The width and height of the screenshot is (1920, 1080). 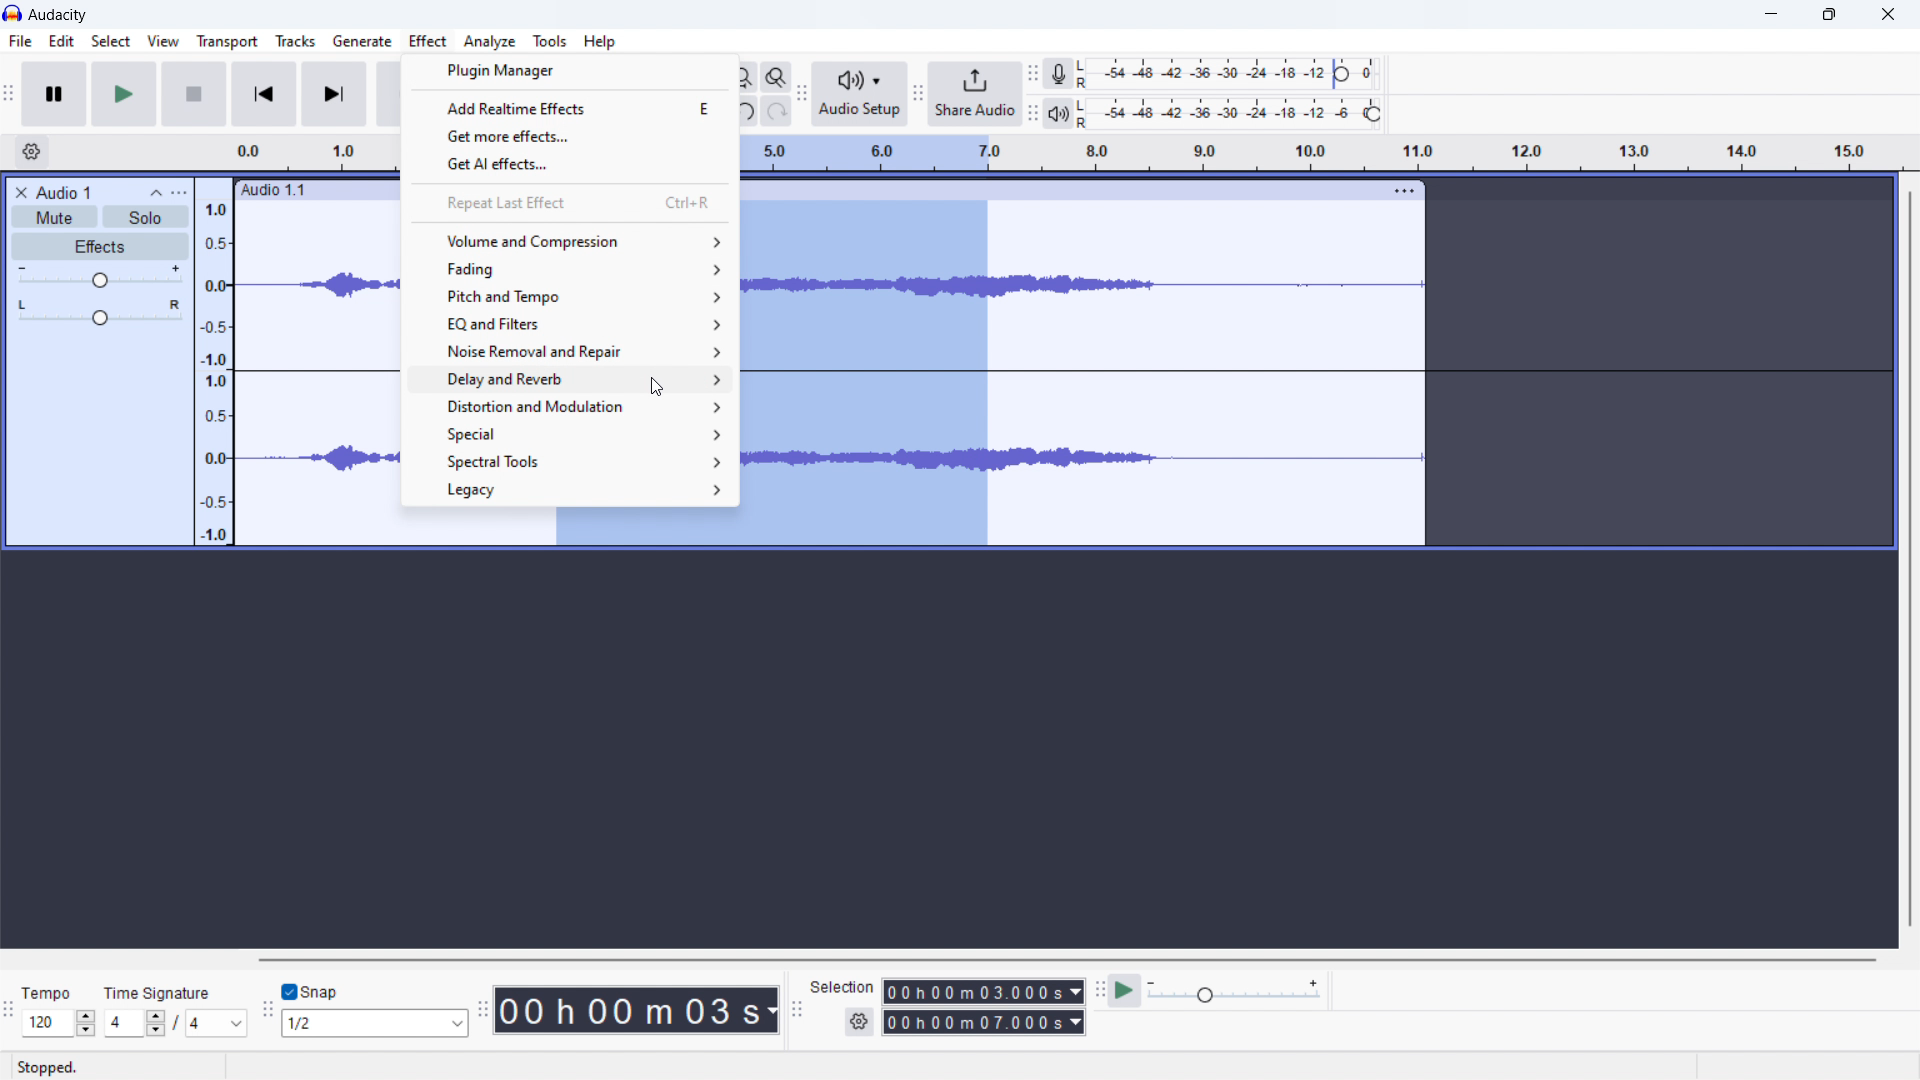 What do you see at coordinates (567, 69) in the screenshot?
I see `plugin manager` at bounding box center [567, 69].